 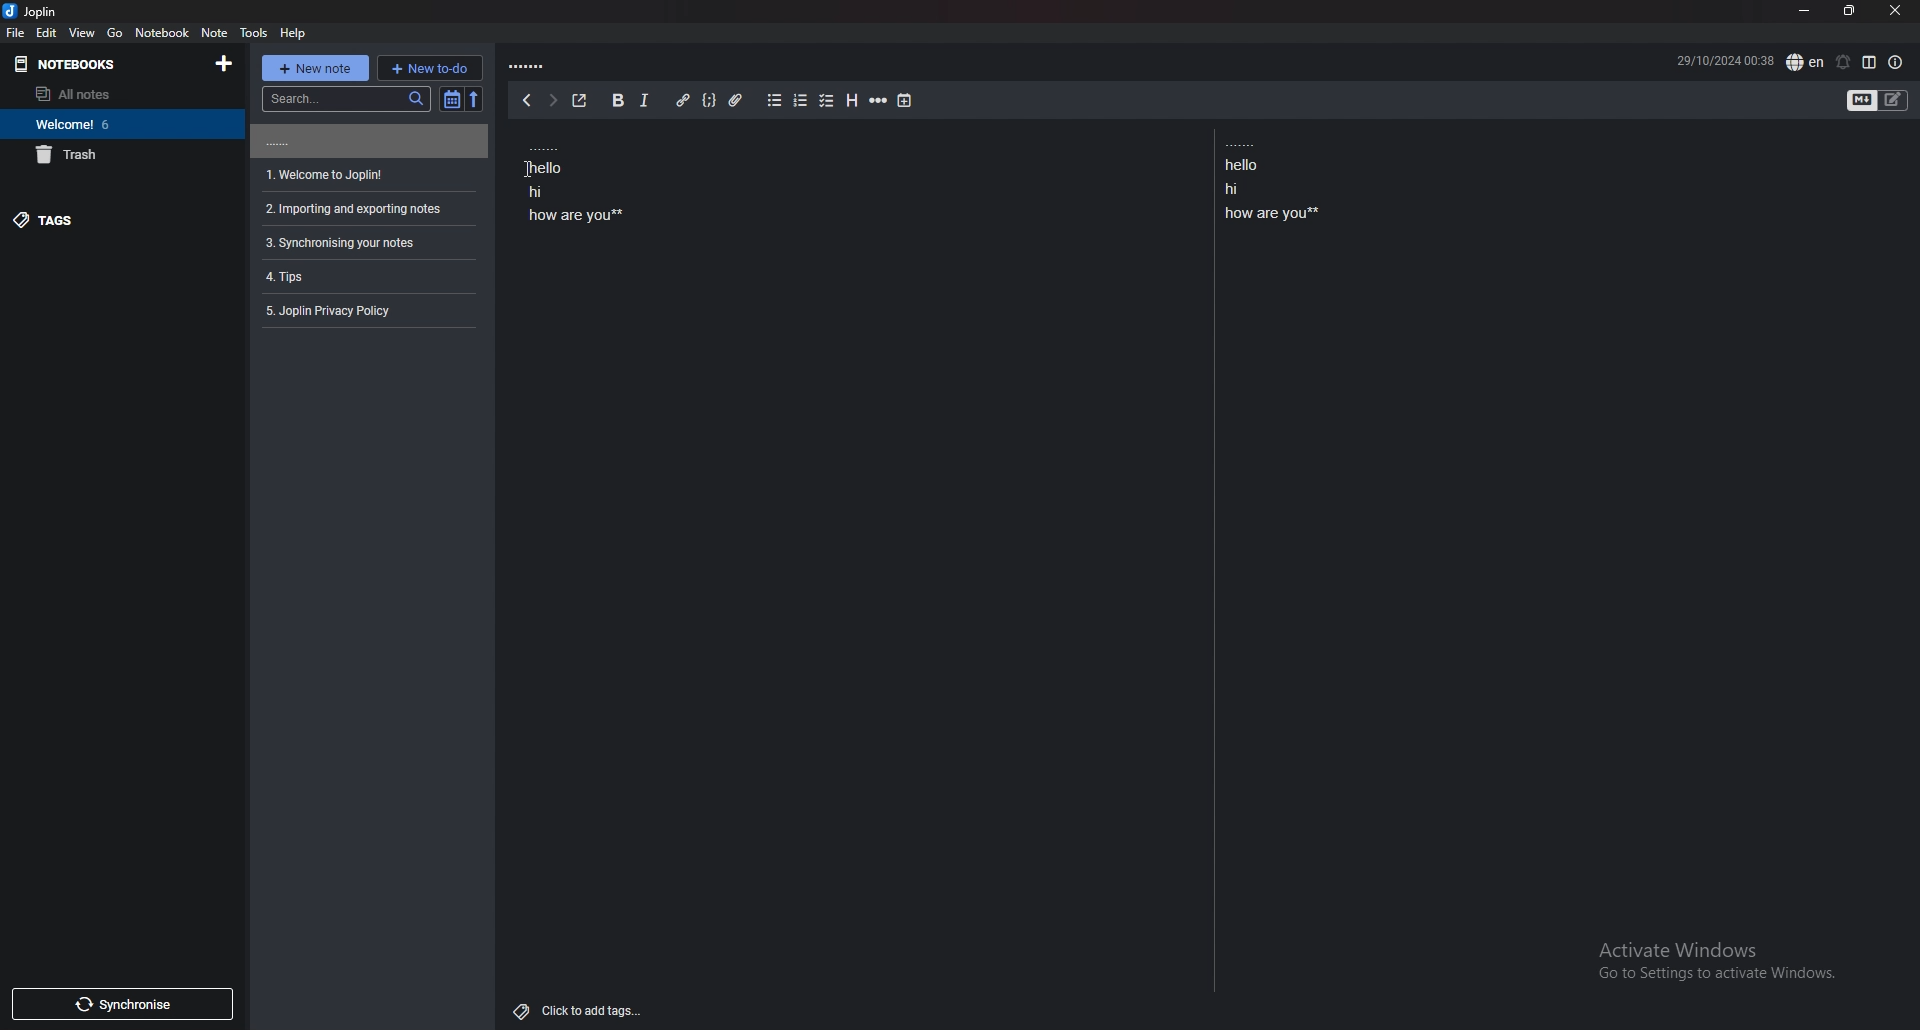 I want to click on numbered list, so click(x=801, y=101).